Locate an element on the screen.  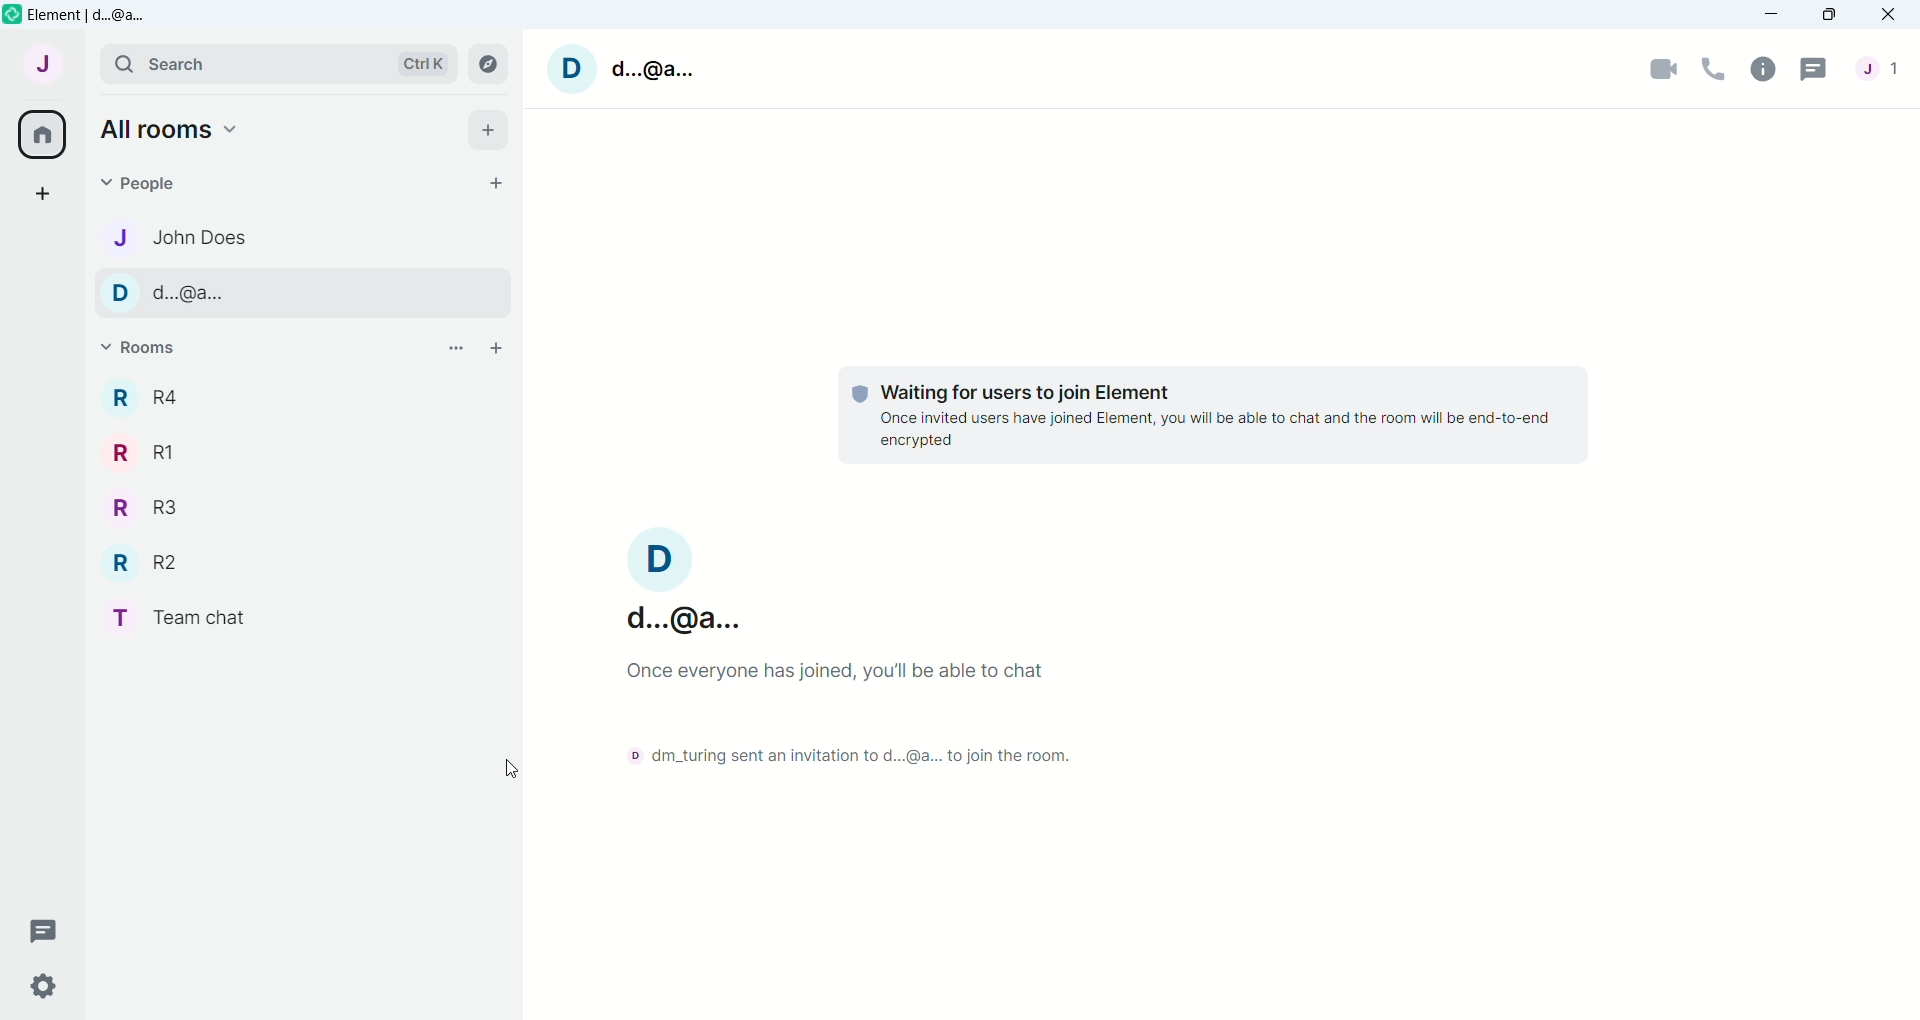
Text is located at coordinates (1215, 417).